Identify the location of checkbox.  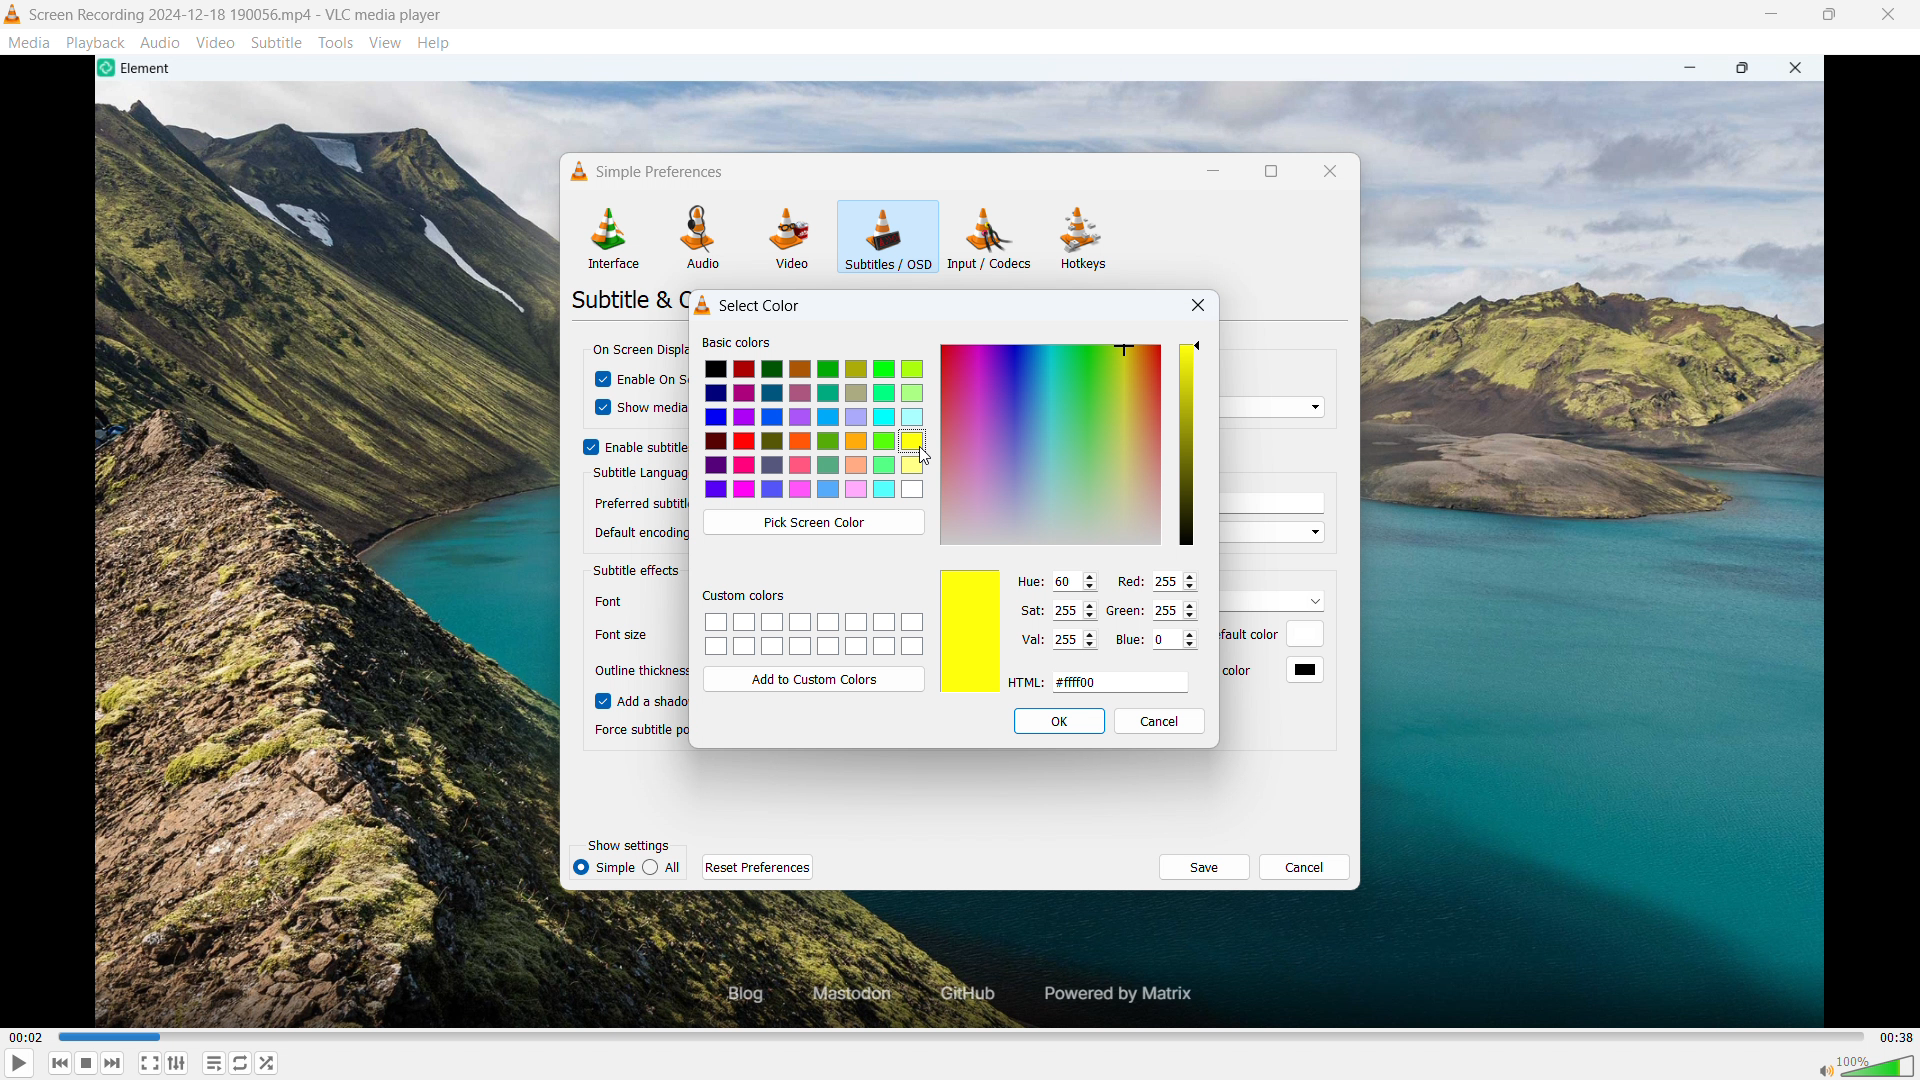
(596, 700).